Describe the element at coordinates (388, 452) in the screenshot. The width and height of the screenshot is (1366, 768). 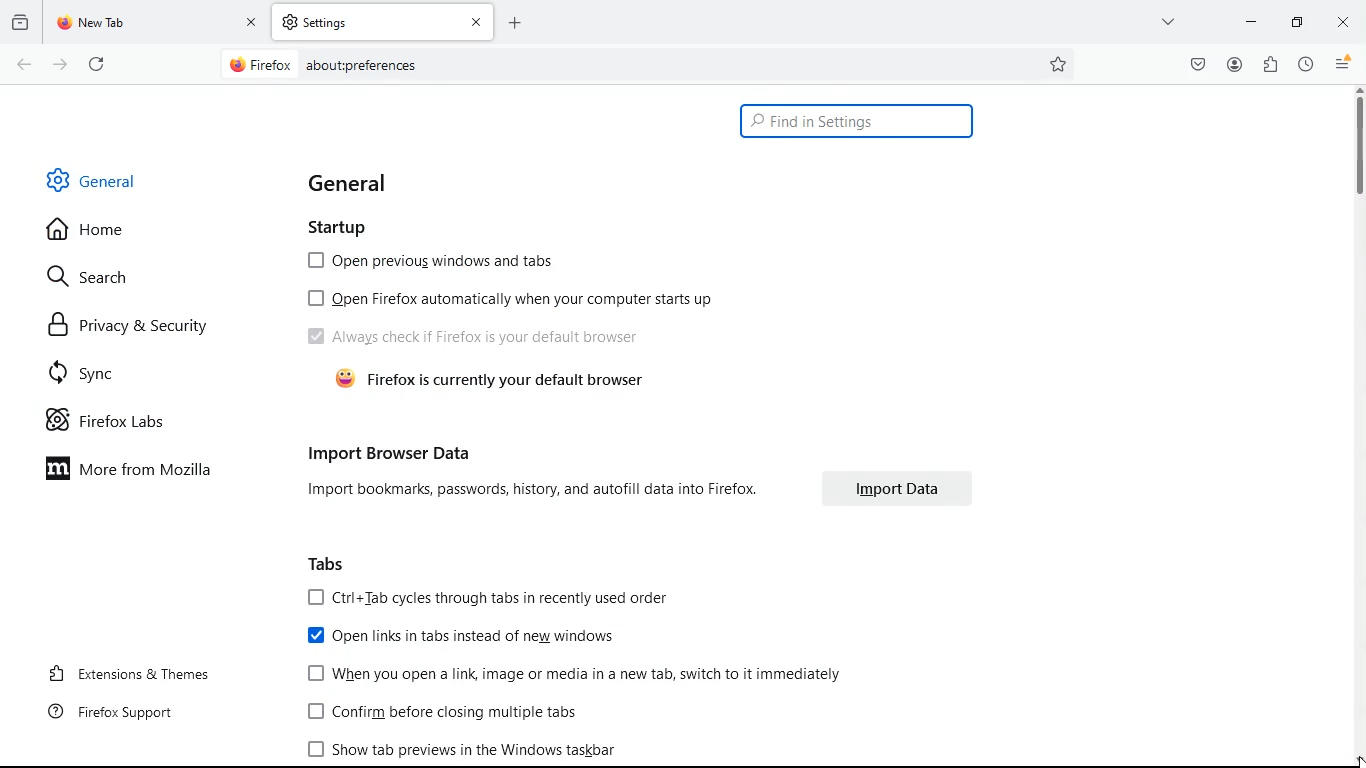
I see `import browser data` at that location.